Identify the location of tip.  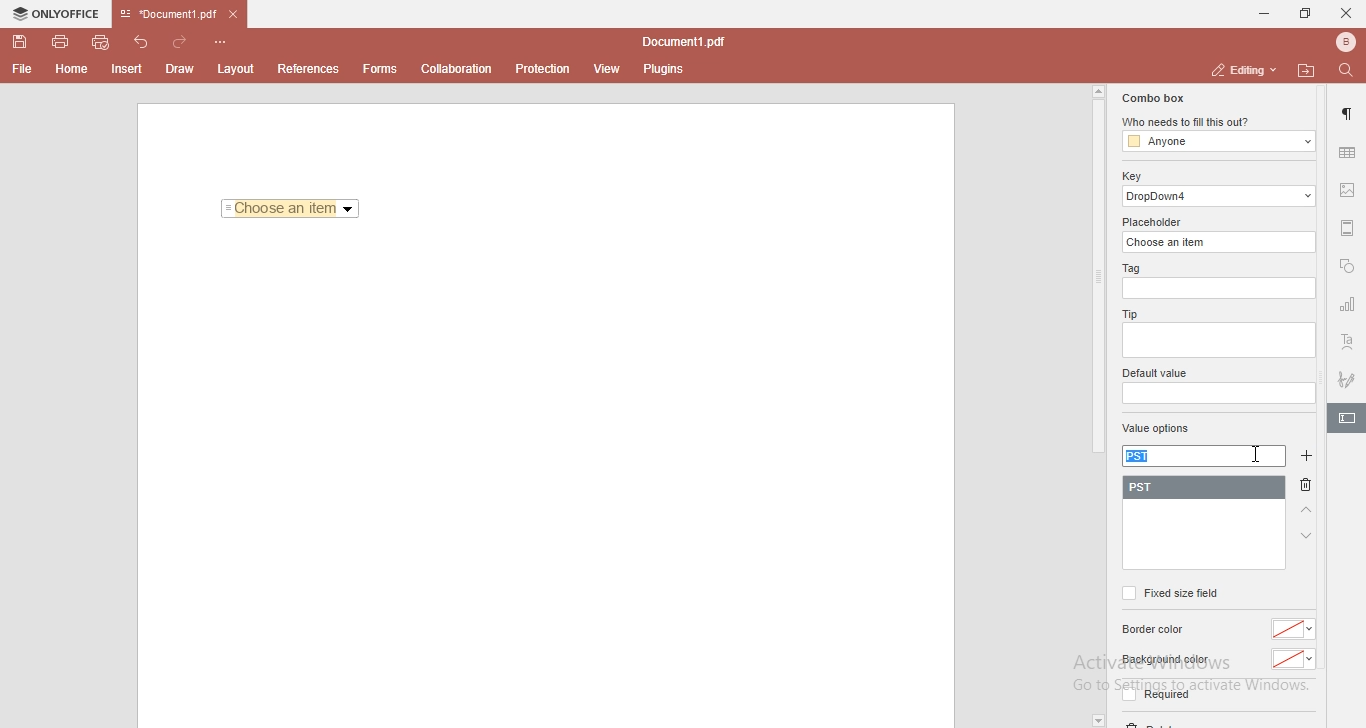
(1127, 313).